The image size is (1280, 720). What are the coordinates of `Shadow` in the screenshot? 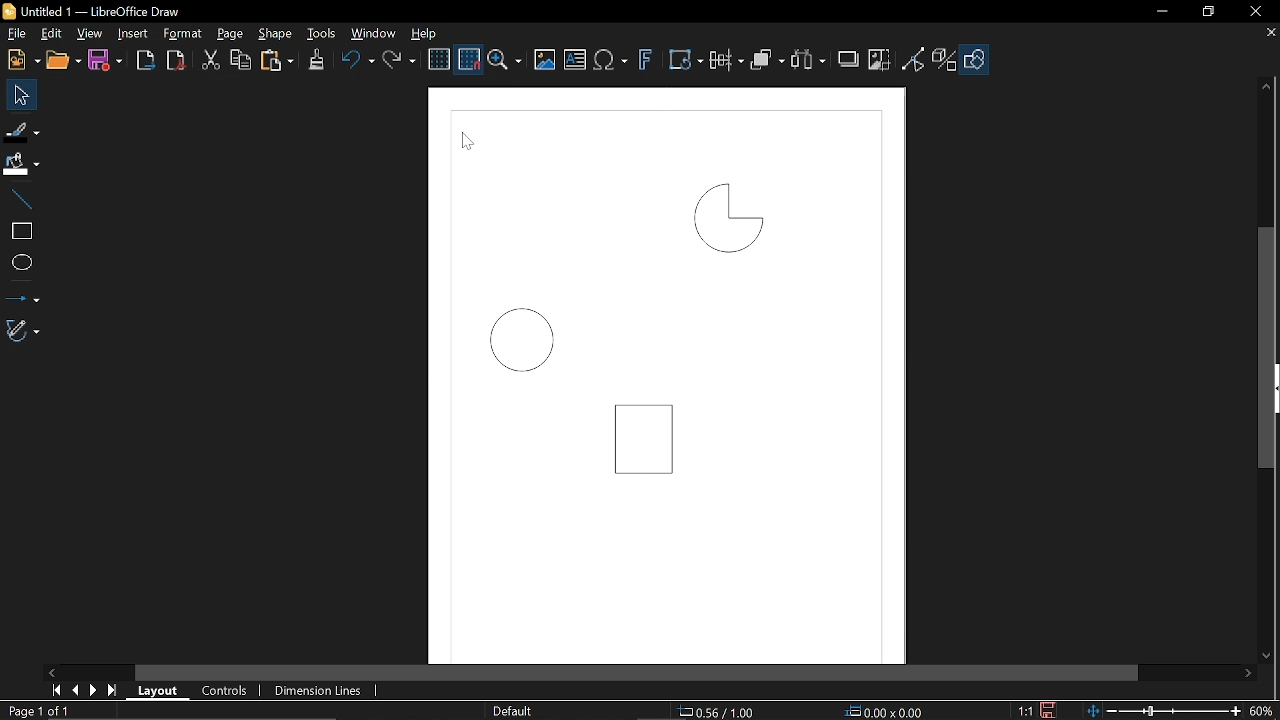 It's located at (848, 61).